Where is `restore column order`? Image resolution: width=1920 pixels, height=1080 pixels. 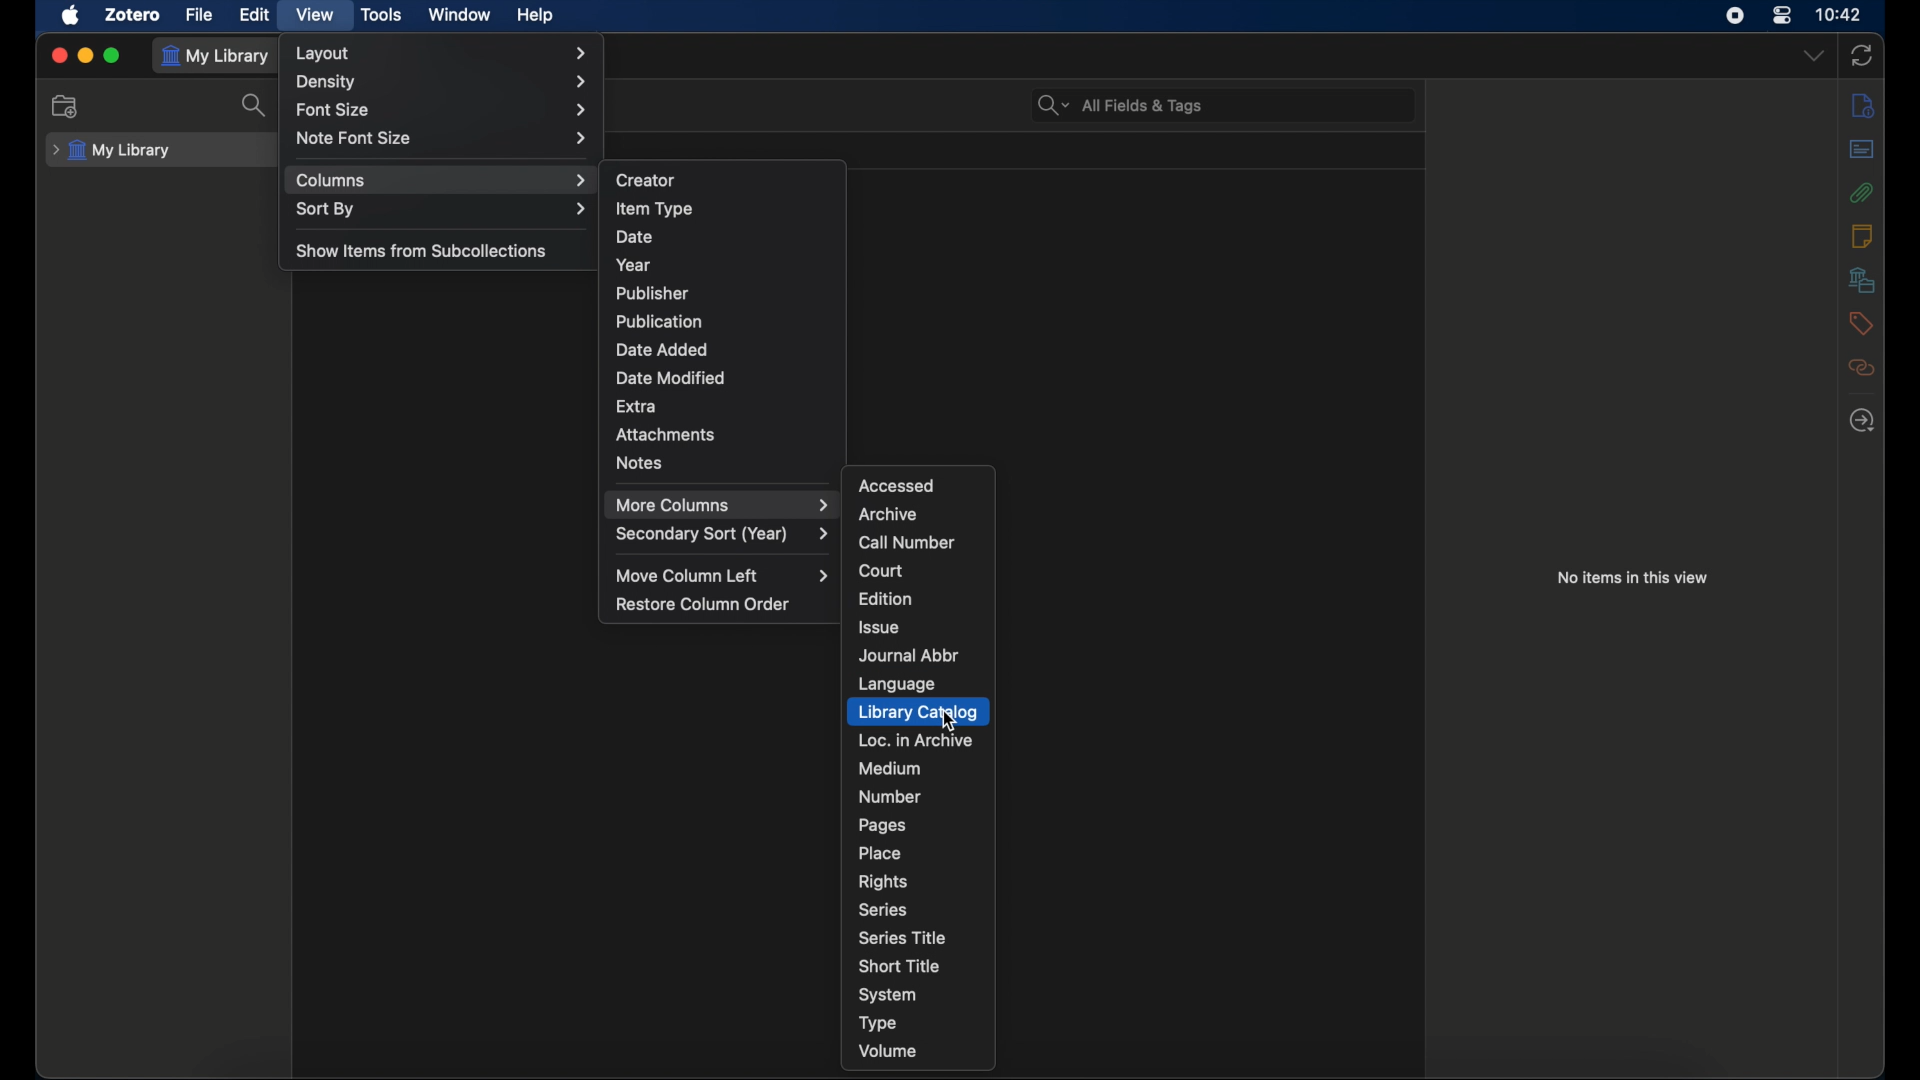
restore column order is located at coordinates (704, 604).